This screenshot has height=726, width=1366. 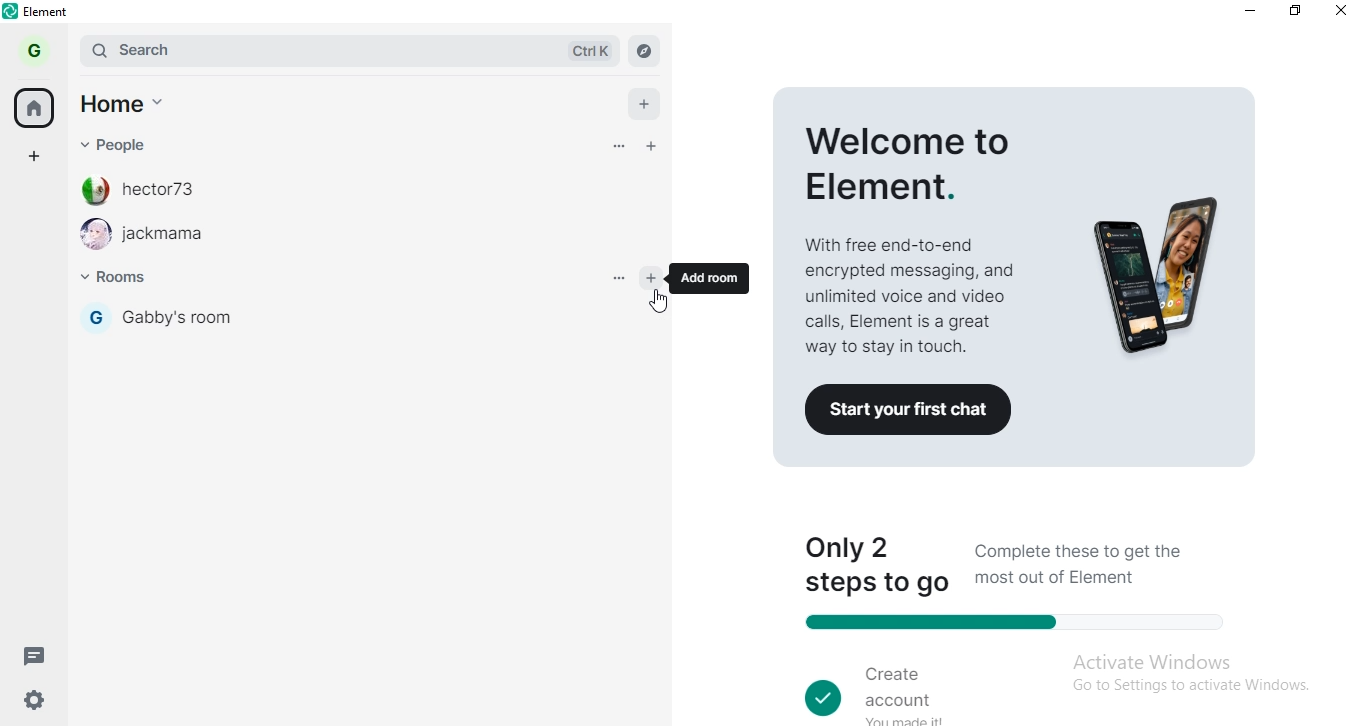 What do you see at coordinates (641, 100) in the screenshot?
I see `add` at bounding box center [641, 100].